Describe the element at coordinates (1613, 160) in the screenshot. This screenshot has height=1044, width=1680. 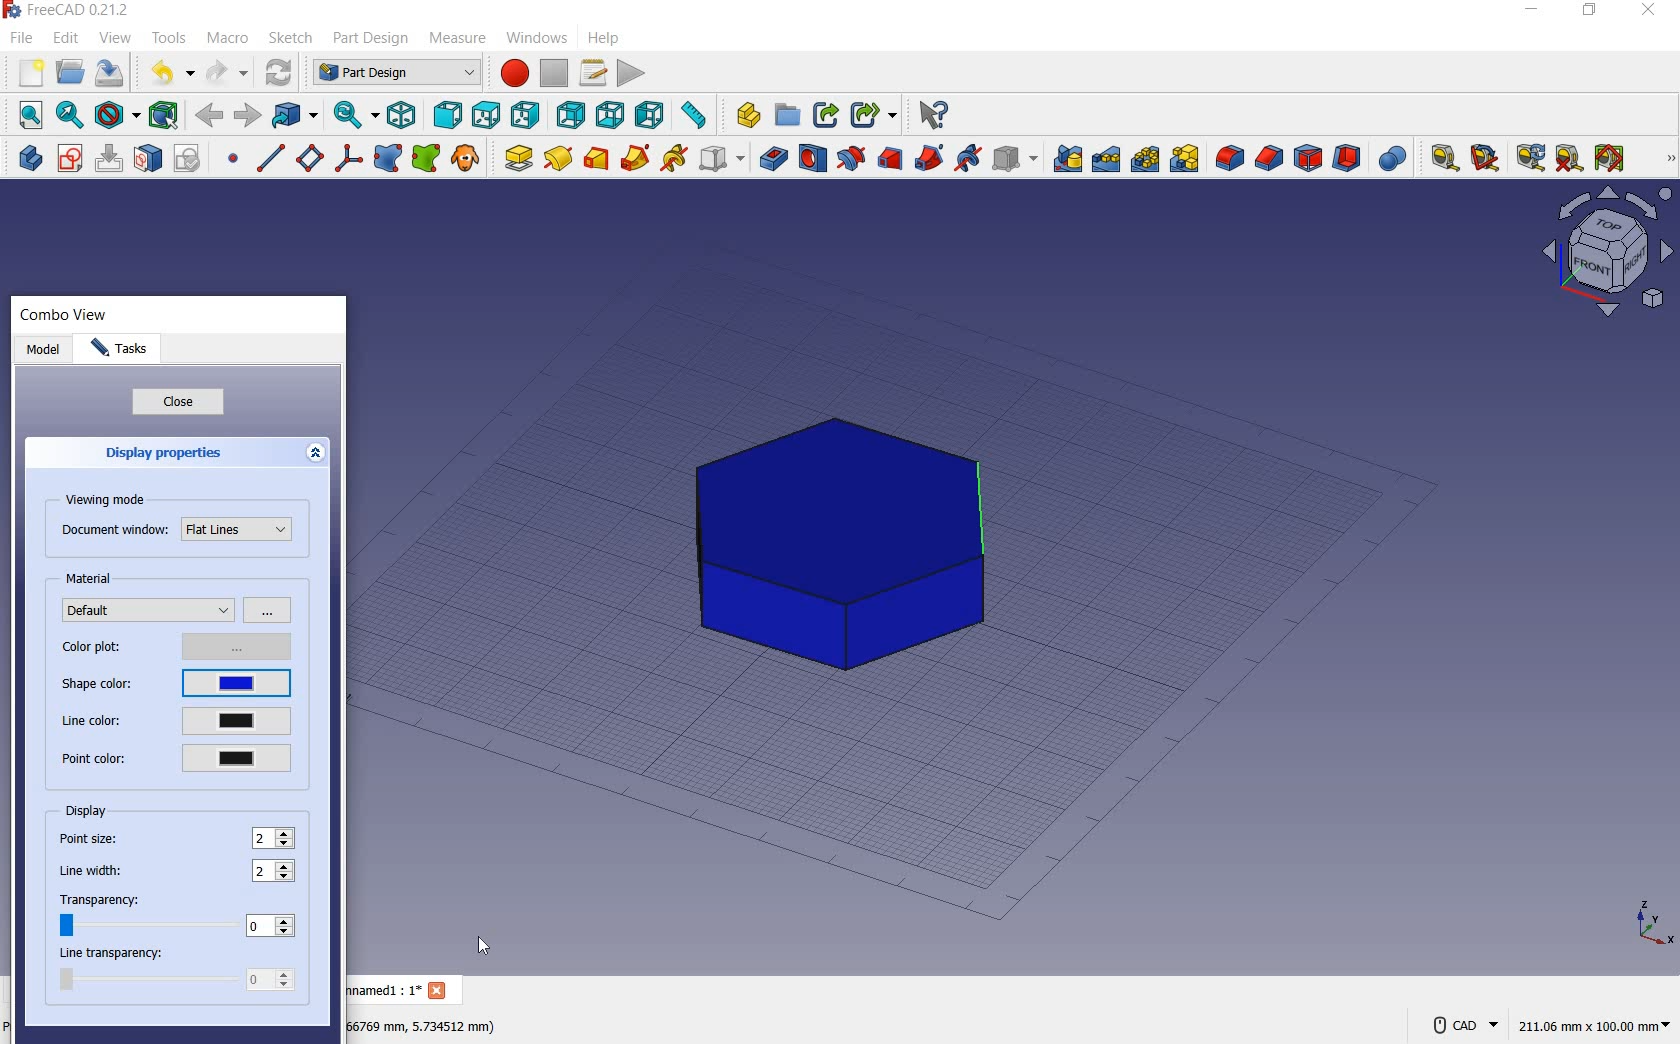
I see `Toggle all` at that location.